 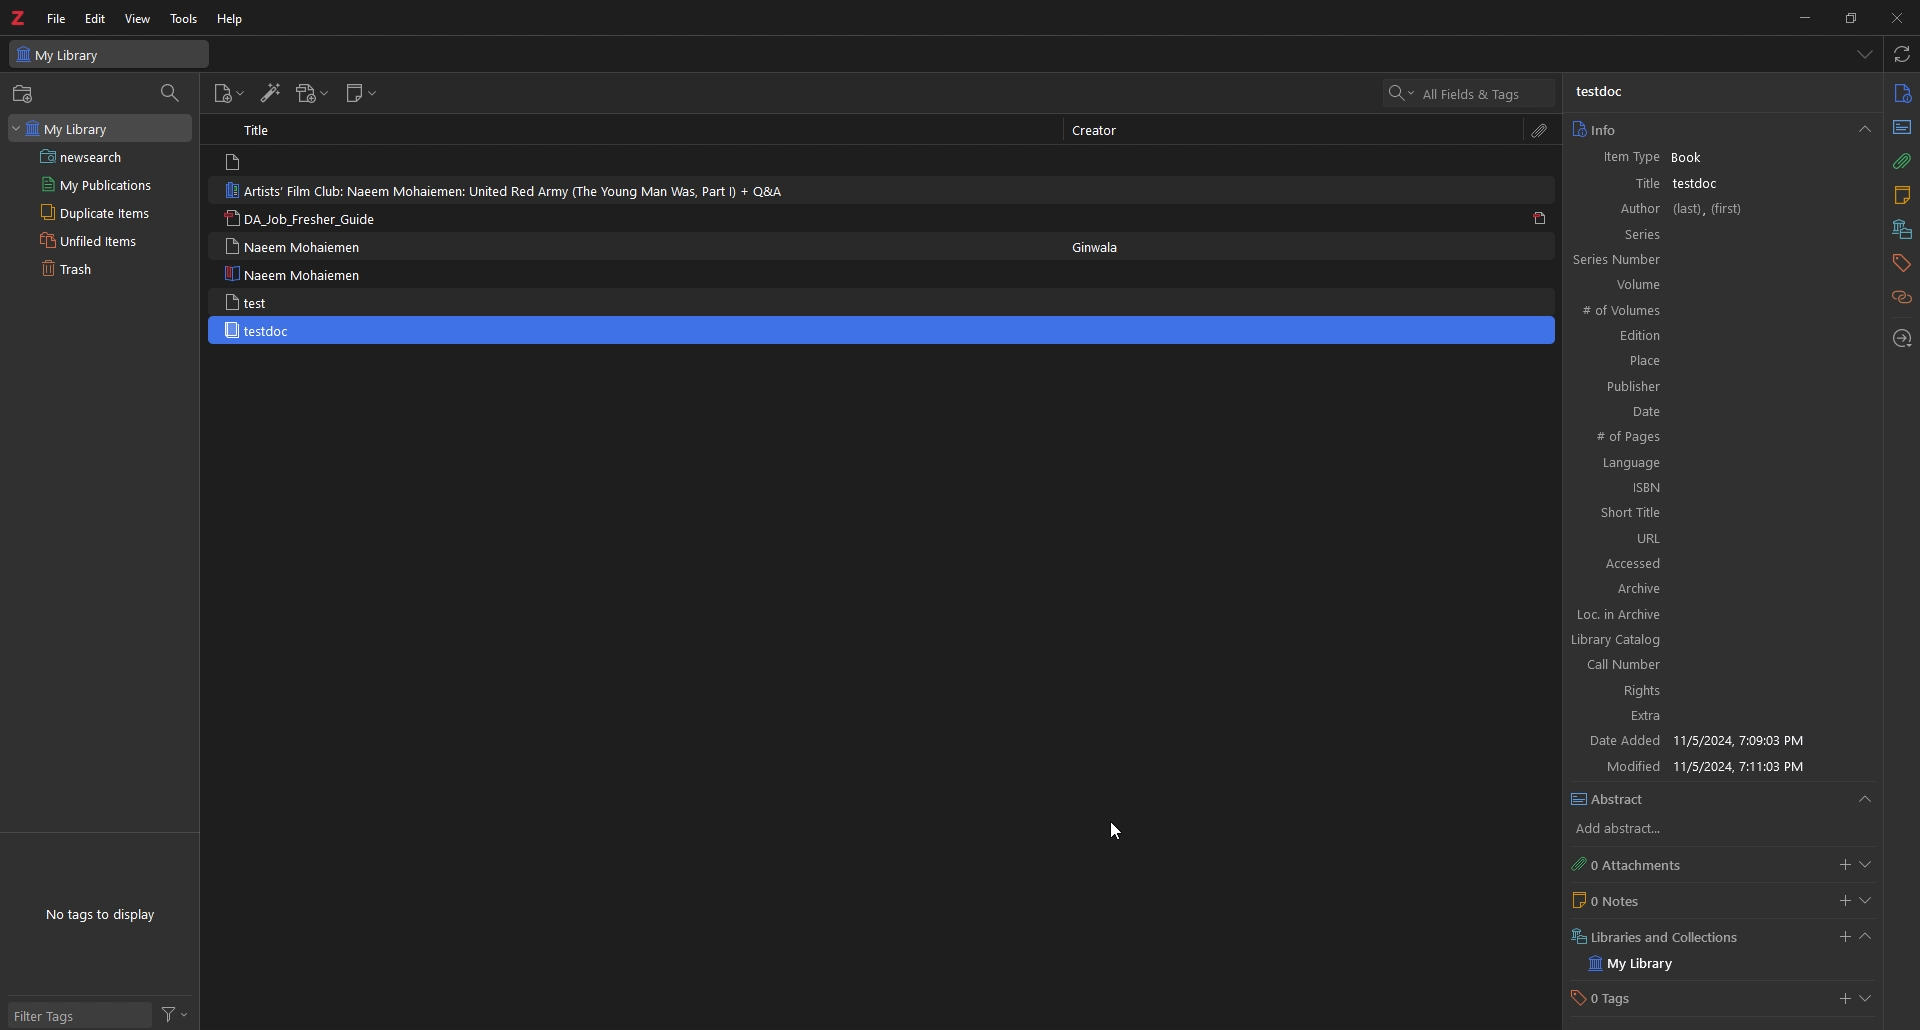 What do you see at coordinates (1703, 665) in the screenshot?
I see `Call Number` at bounding box center [1703, 665].